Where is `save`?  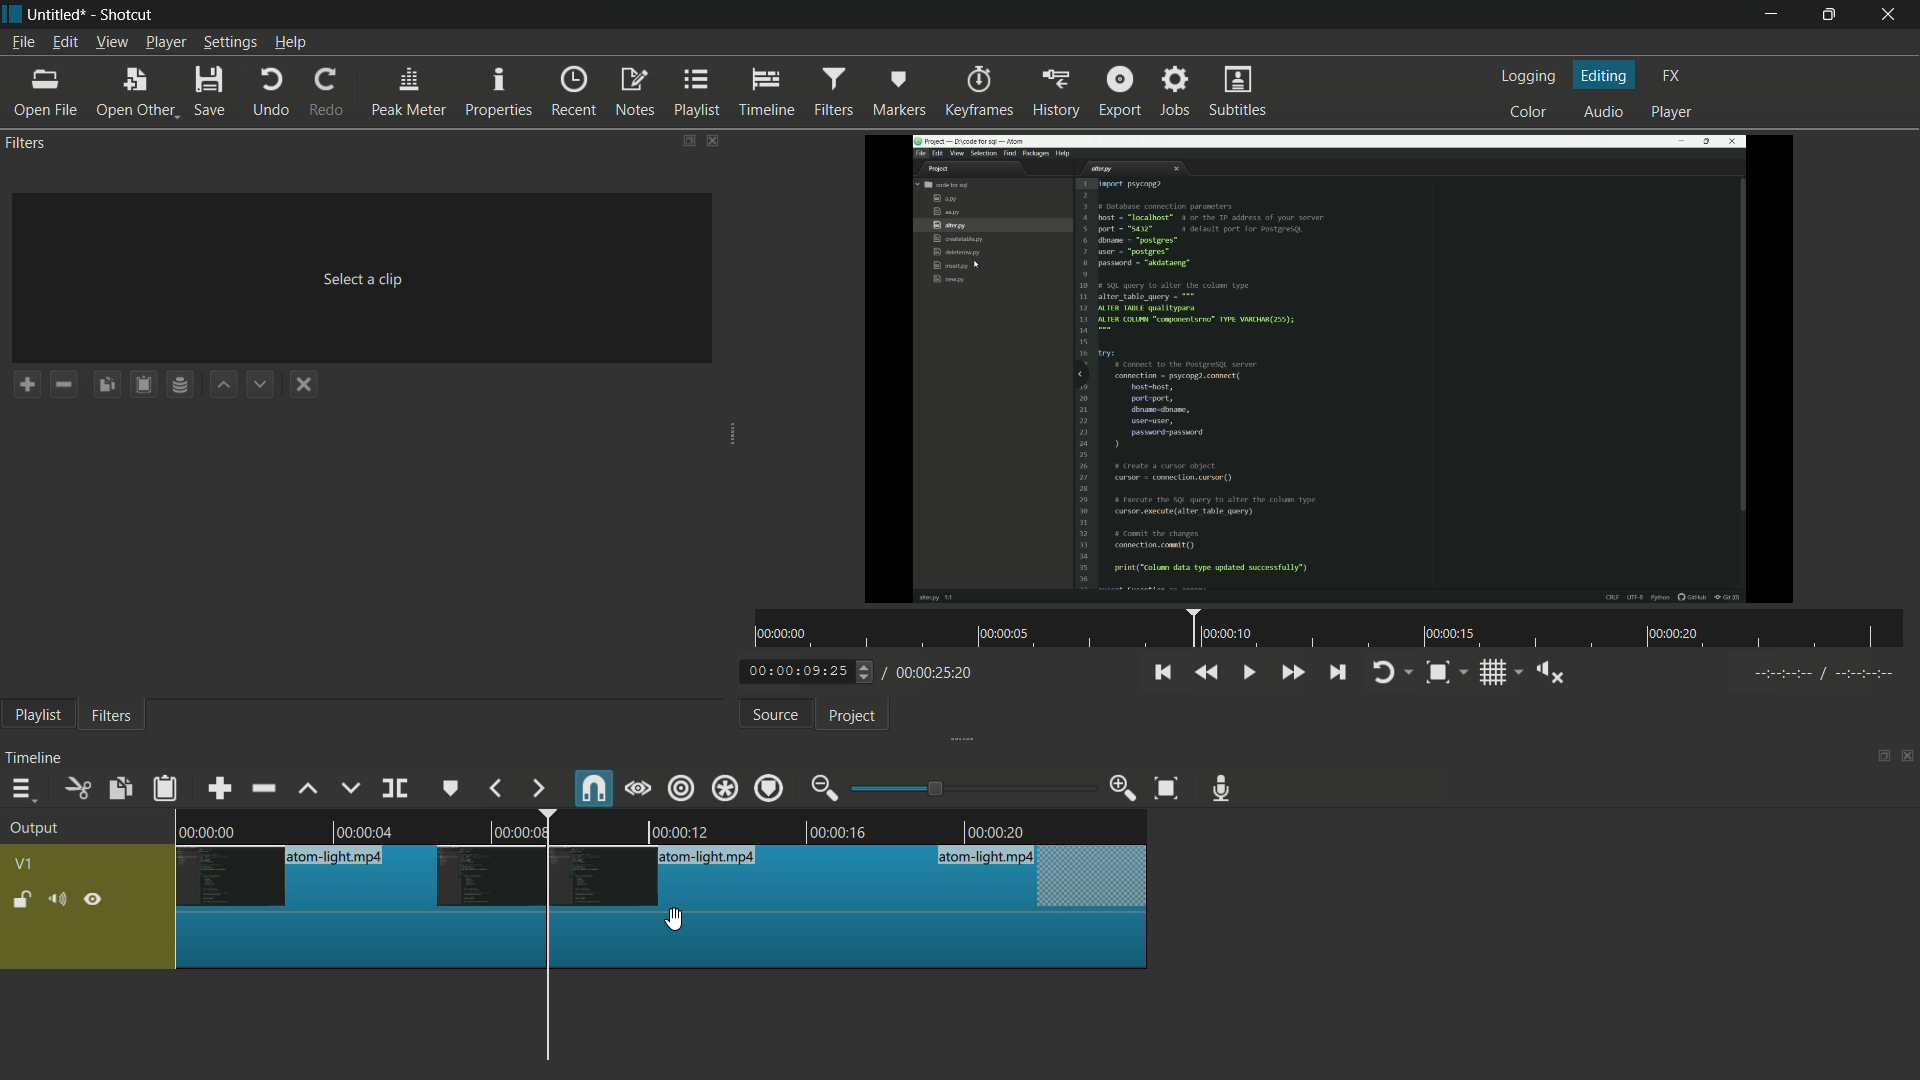
save is located at coordinates (211, 91).